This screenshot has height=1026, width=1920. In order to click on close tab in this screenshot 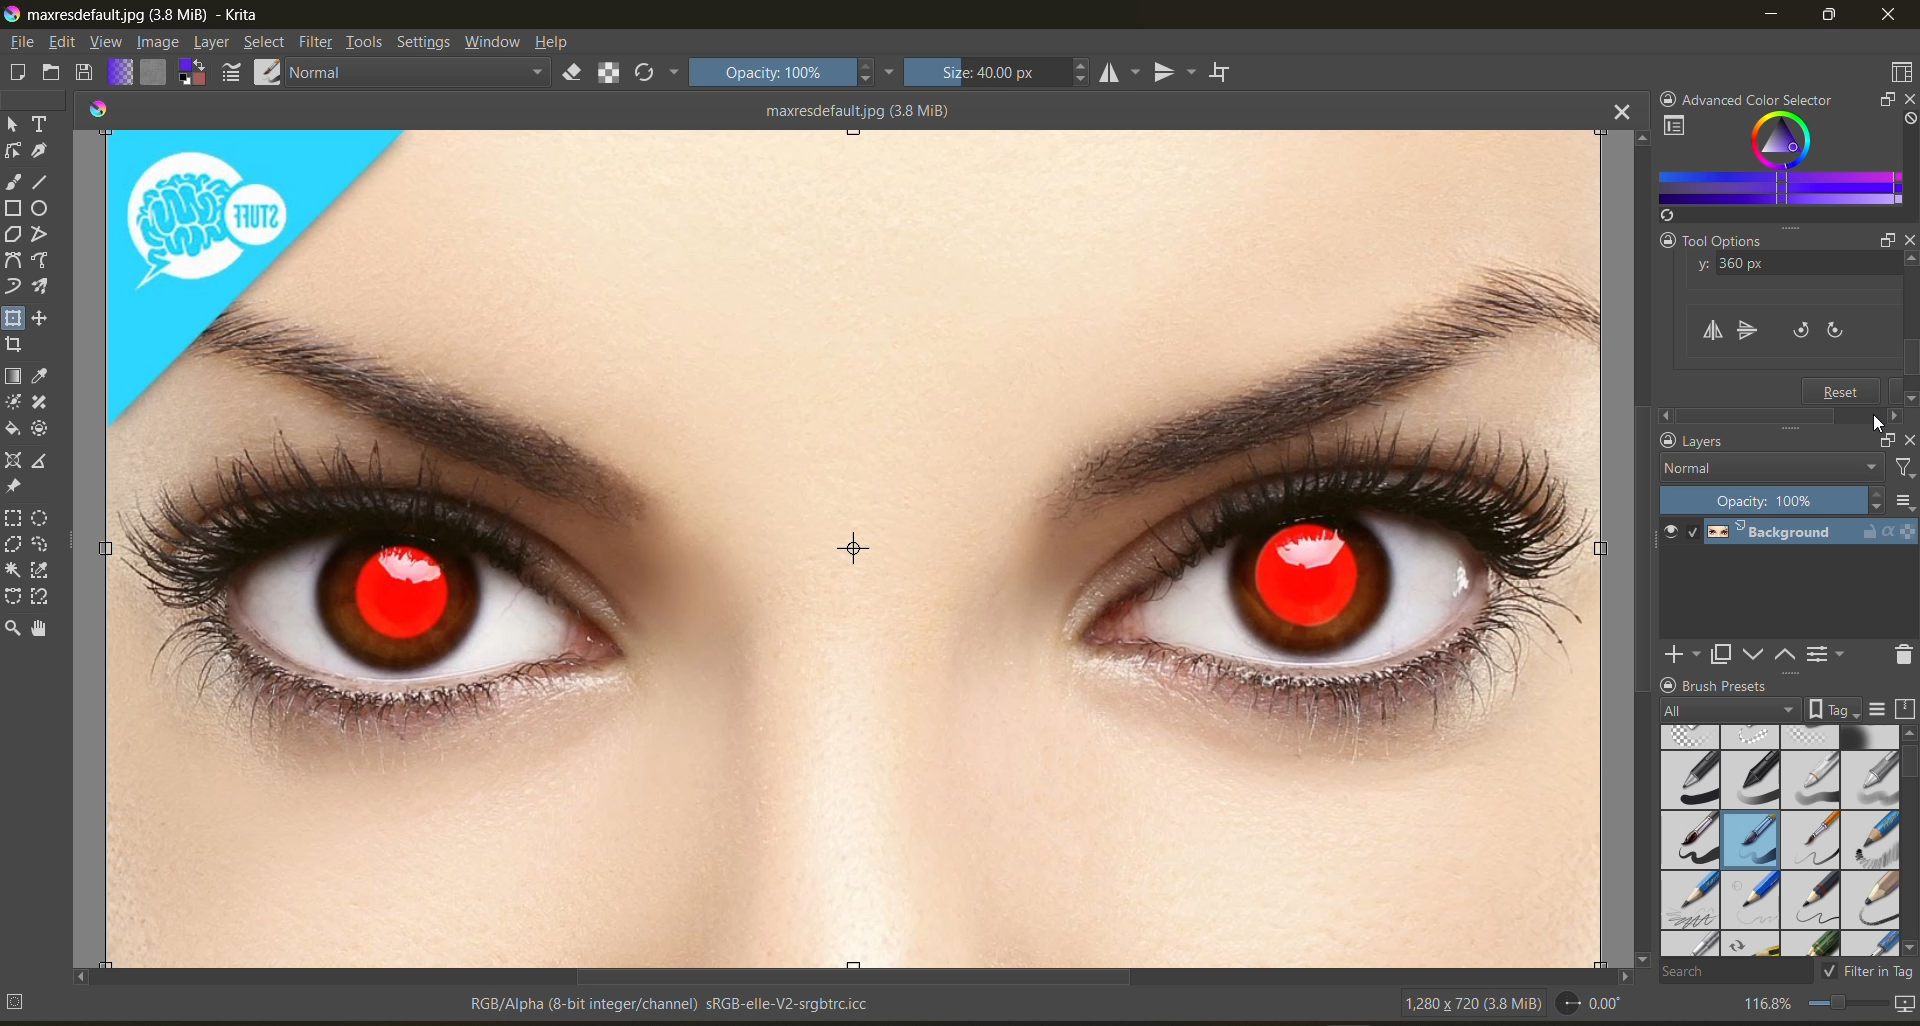, I will do `click(1617, 114)`.